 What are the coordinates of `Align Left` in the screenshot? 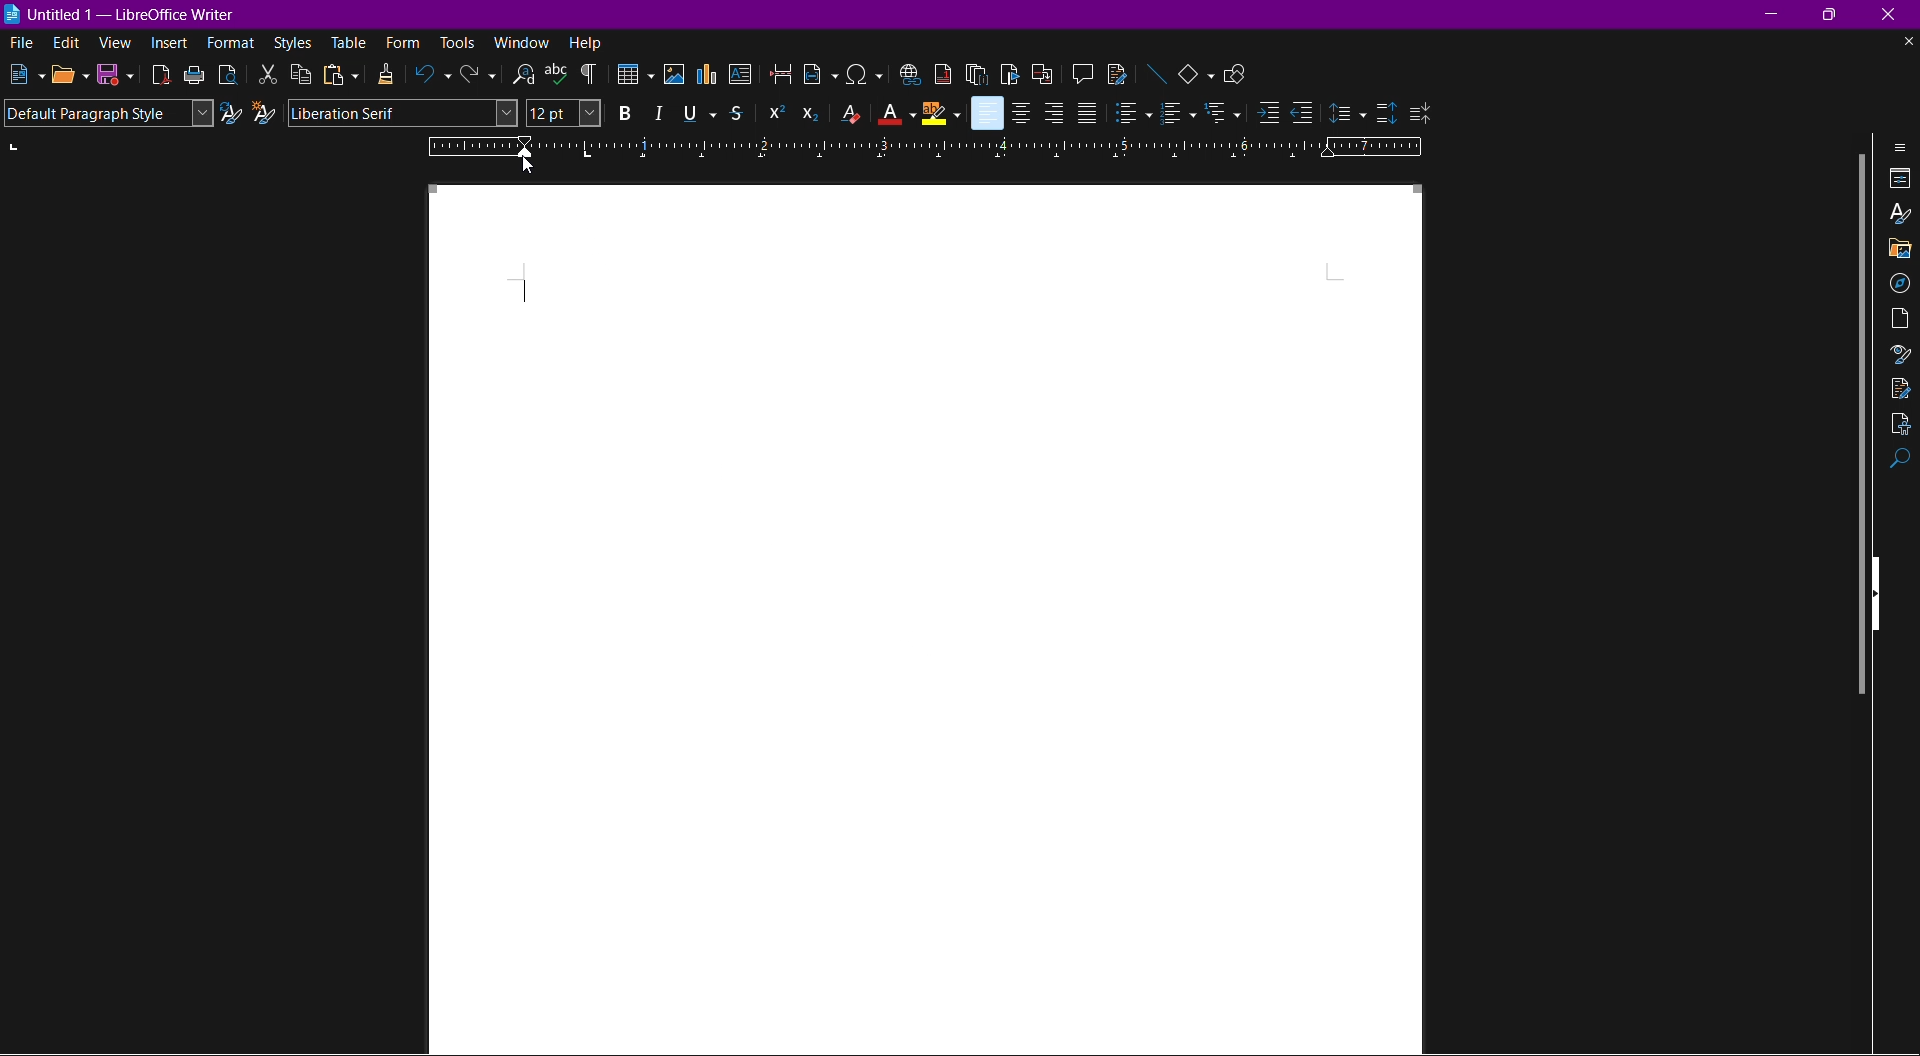 It's located at (986, 113).